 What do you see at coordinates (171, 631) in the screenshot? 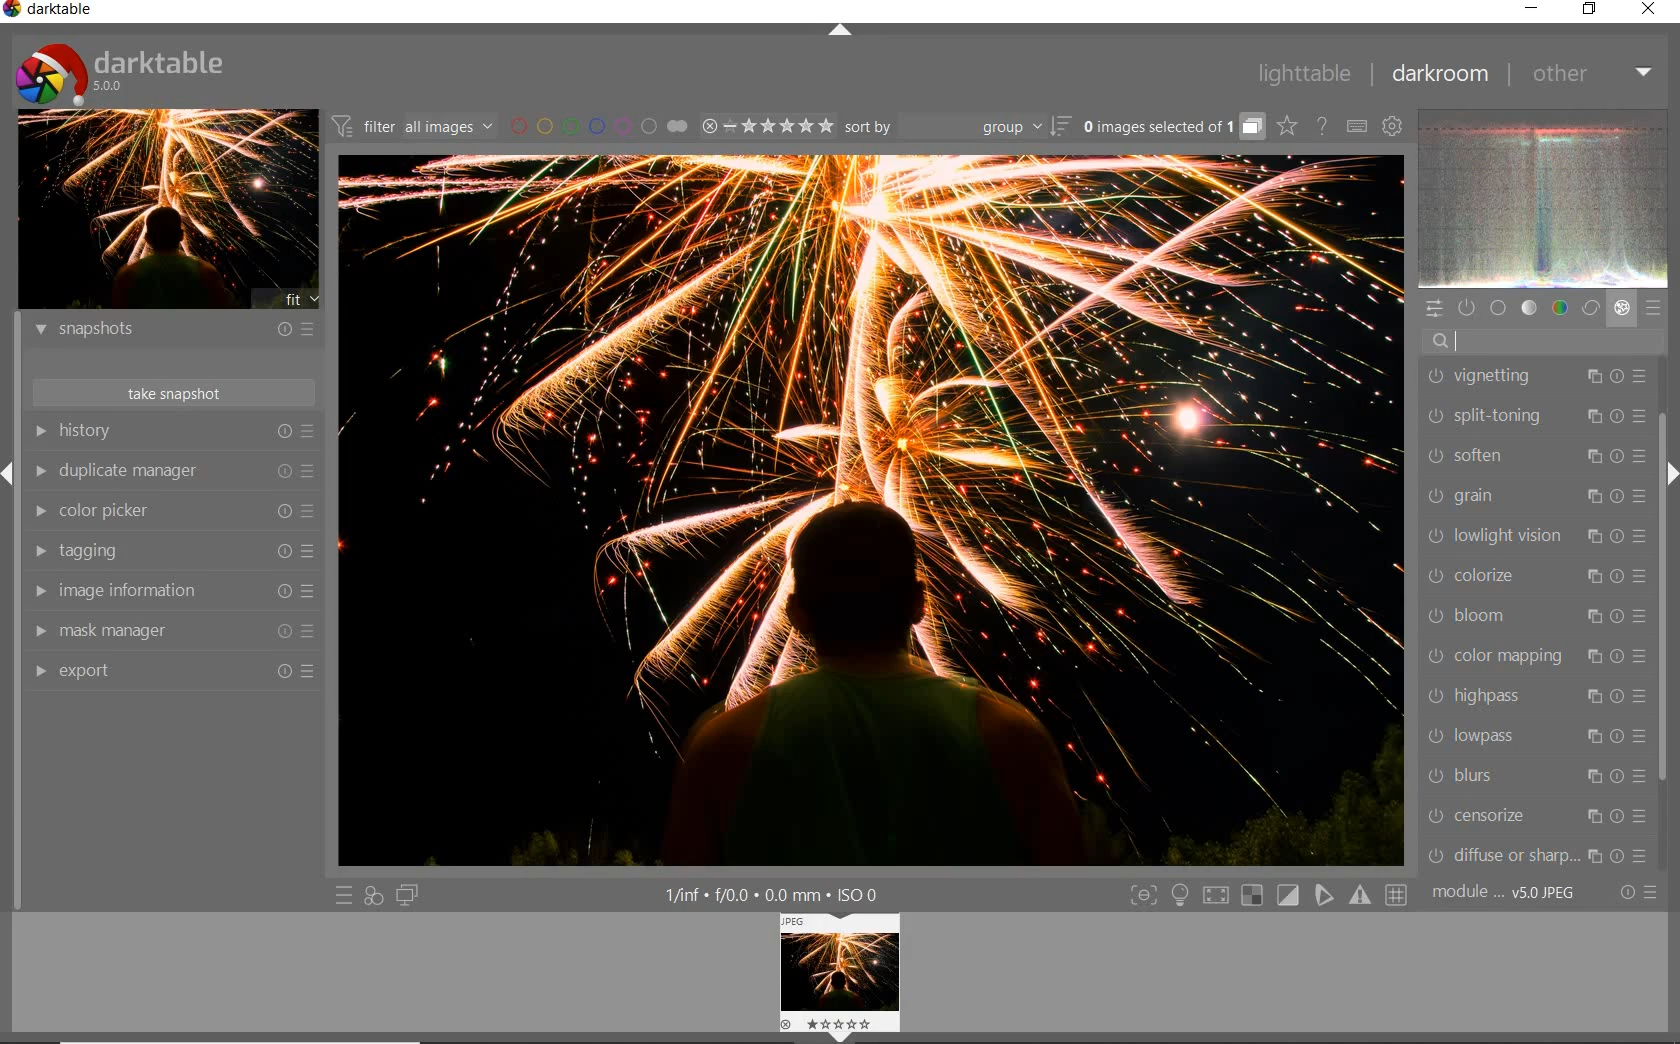
I see `mask manager` at bounding box center [171, 631].